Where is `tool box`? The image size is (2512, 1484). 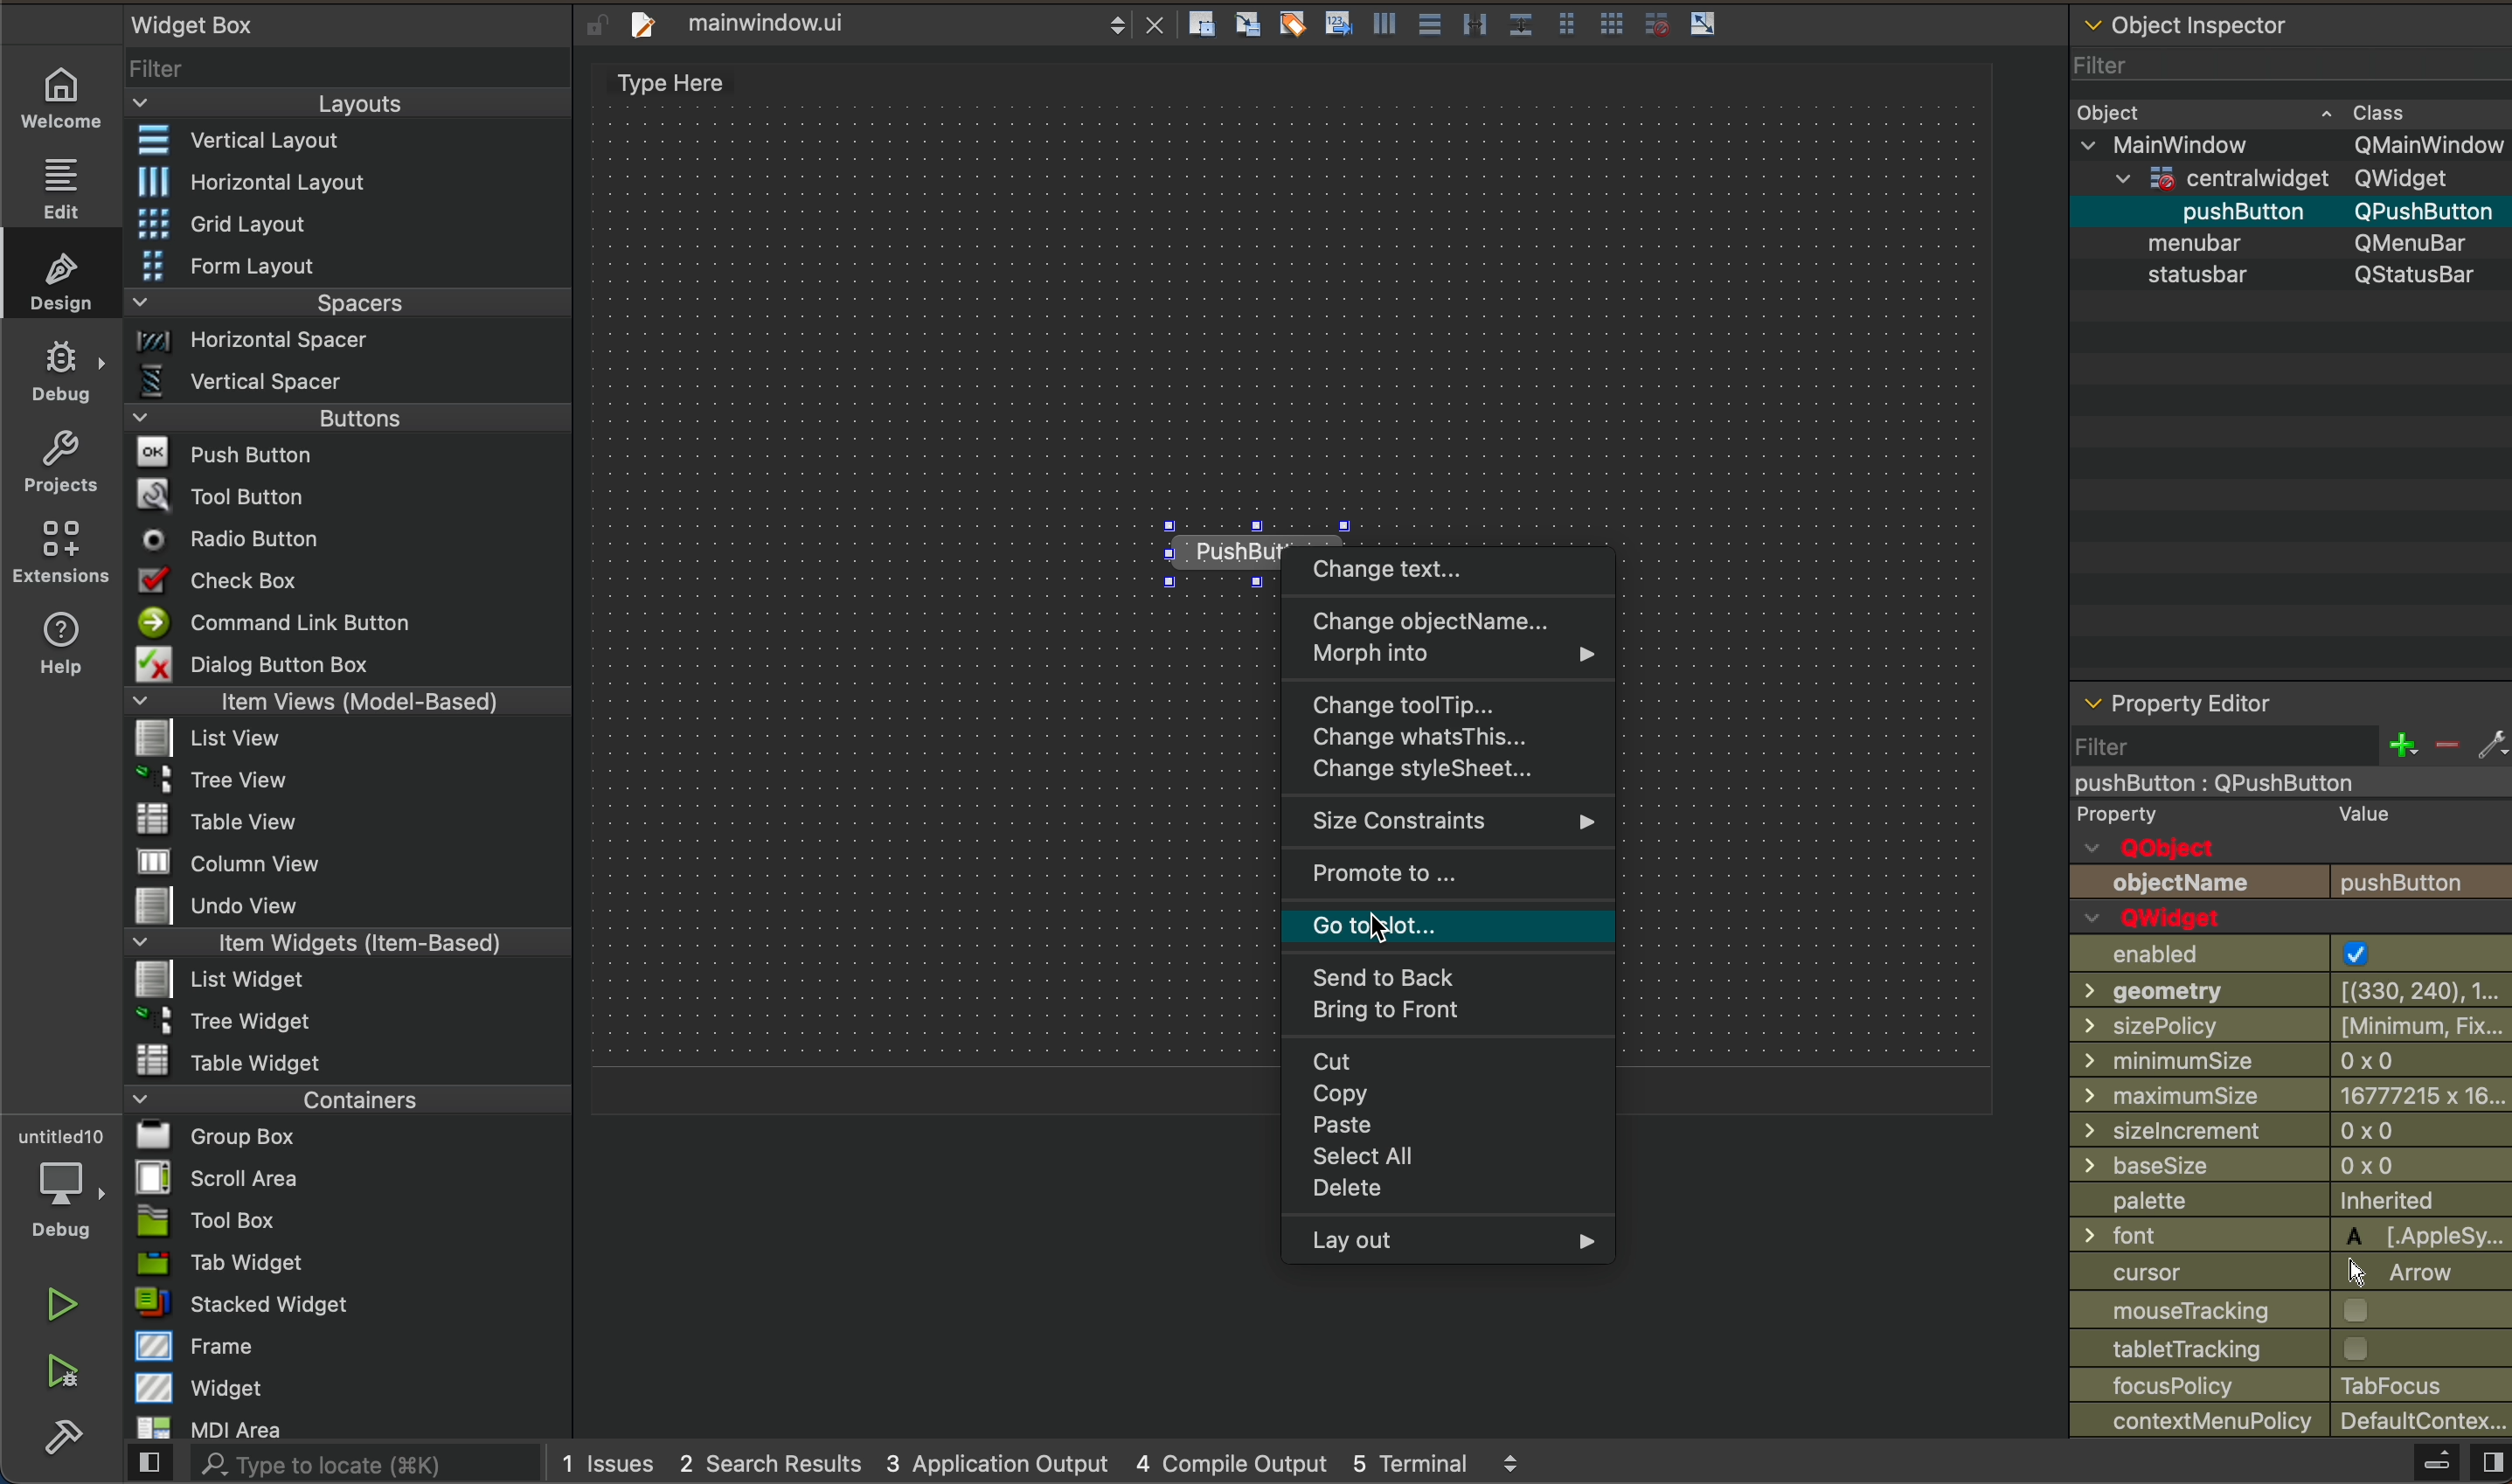 tool box is located at coordinates (343, 1223).